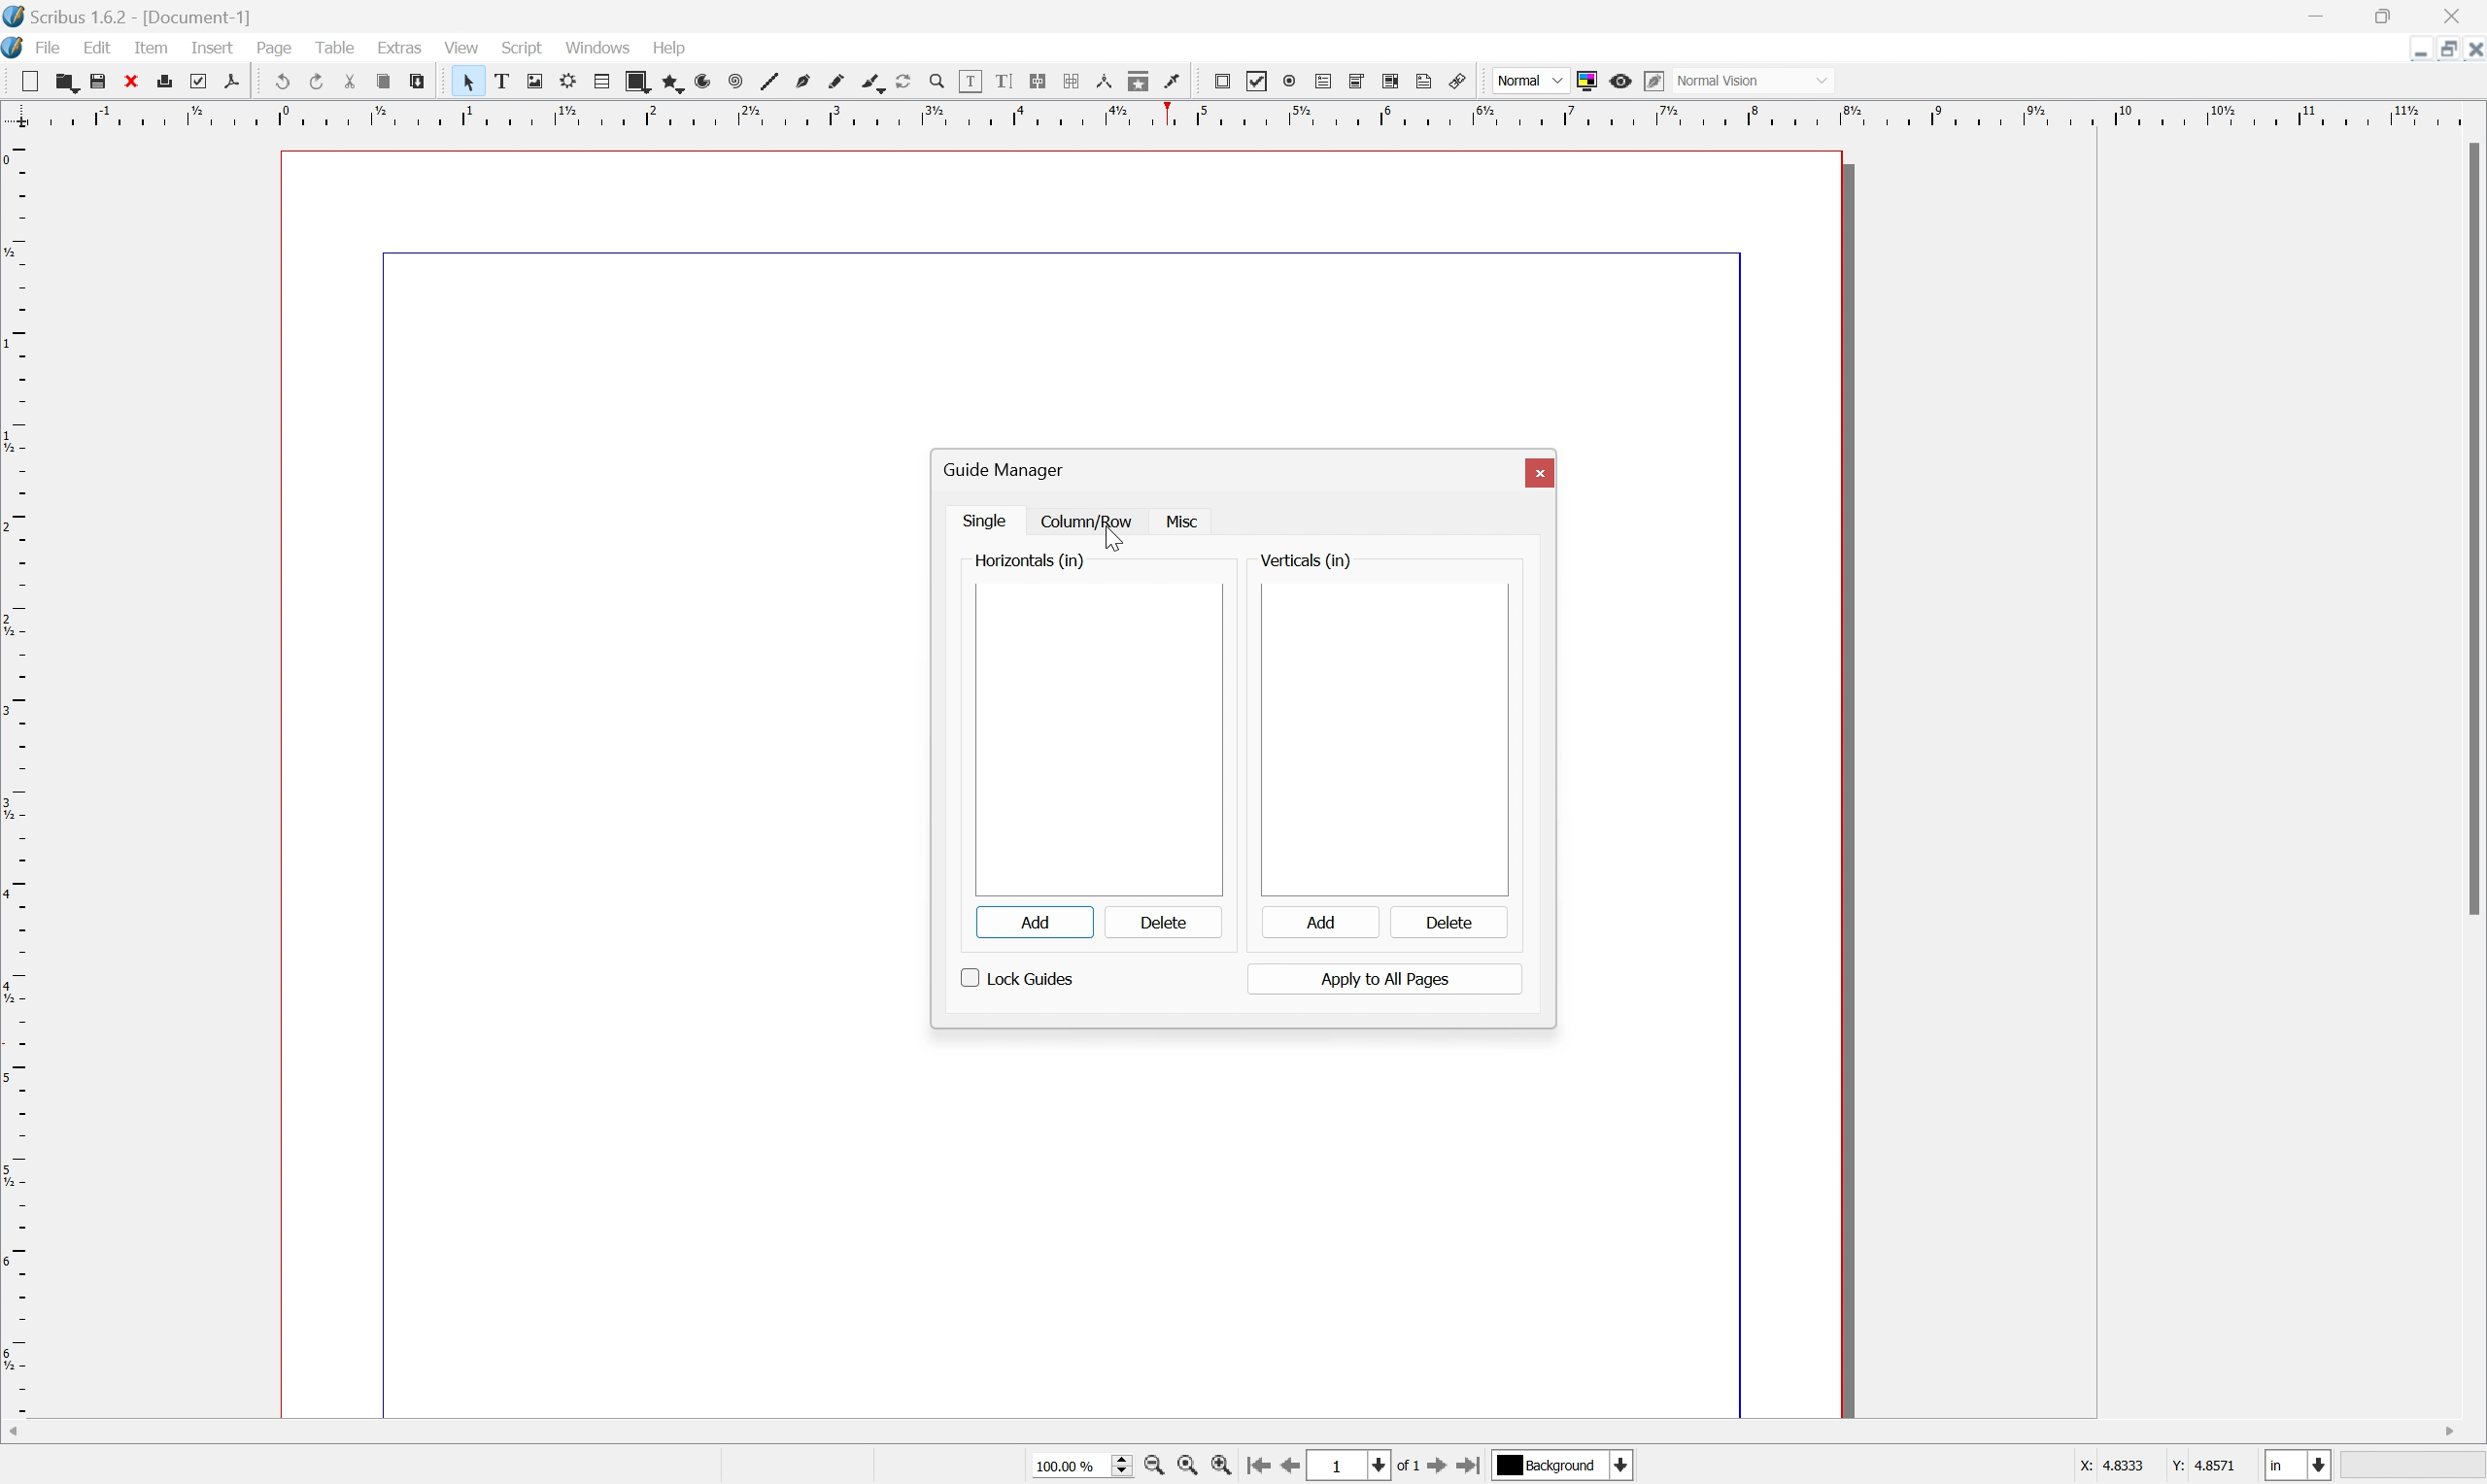 Image resolution: width=2487 pixels, height=1484 pixels. What do you see at coordinates (1224, 81) in the screenshot?
I see `pdf push button` at bounding box center [1224, 81].